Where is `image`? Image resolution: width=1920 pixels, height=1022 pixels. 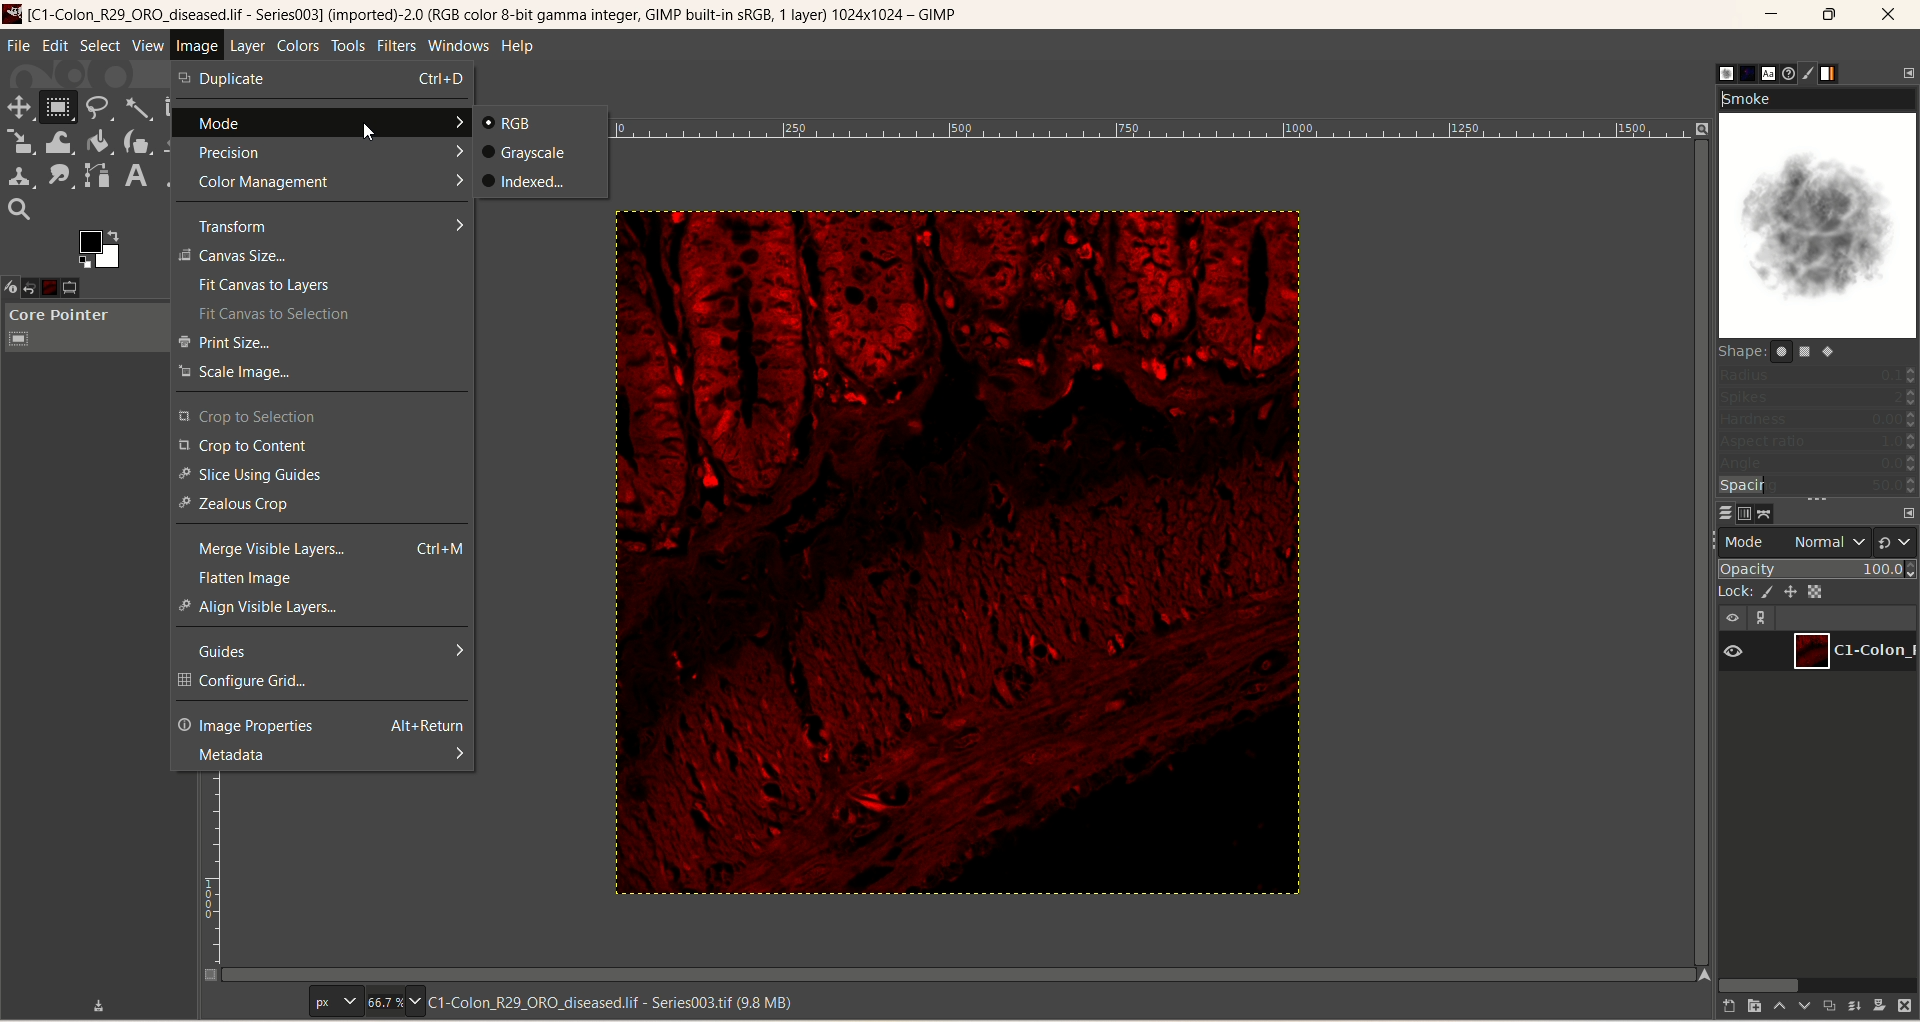
image is located at coordinates (200, 44).